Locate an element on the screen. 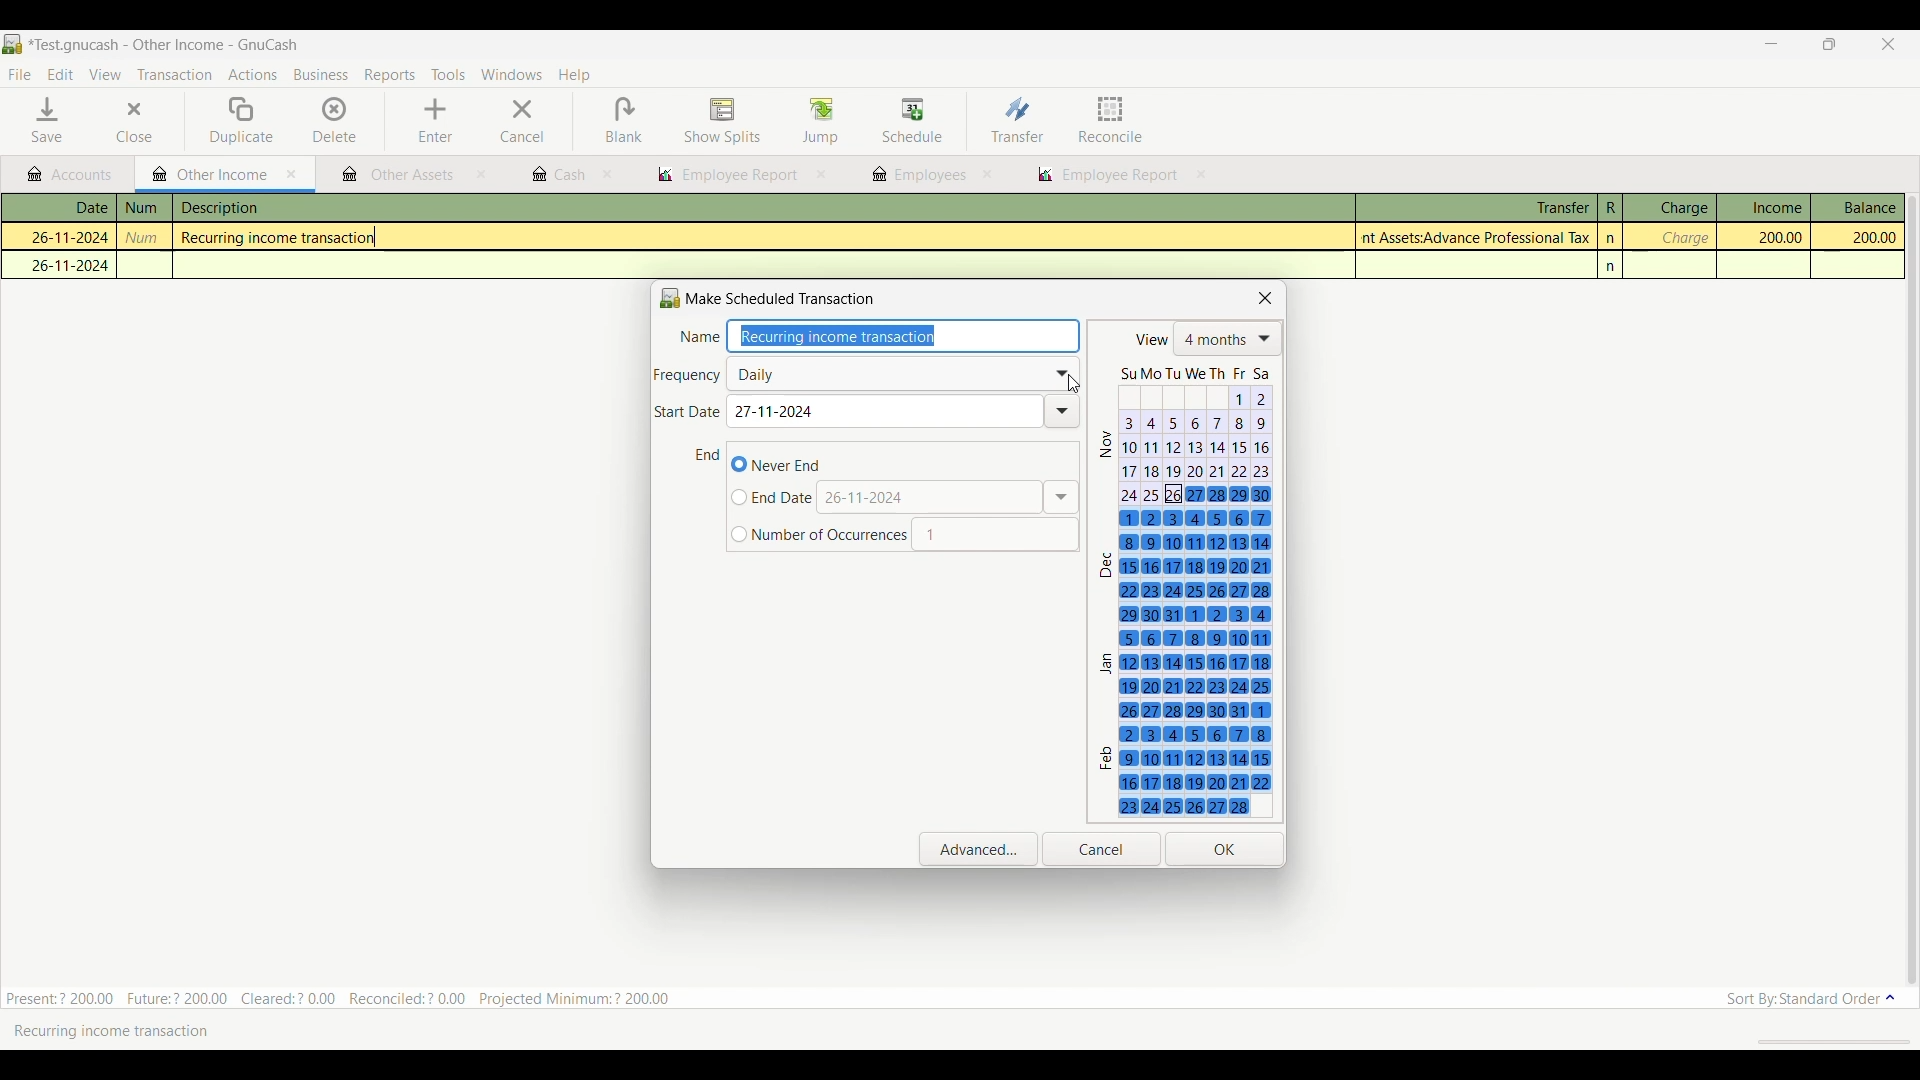 This screenshot has width=1920, height=1080. Current tab highlight is located at coordinates (204, 173).